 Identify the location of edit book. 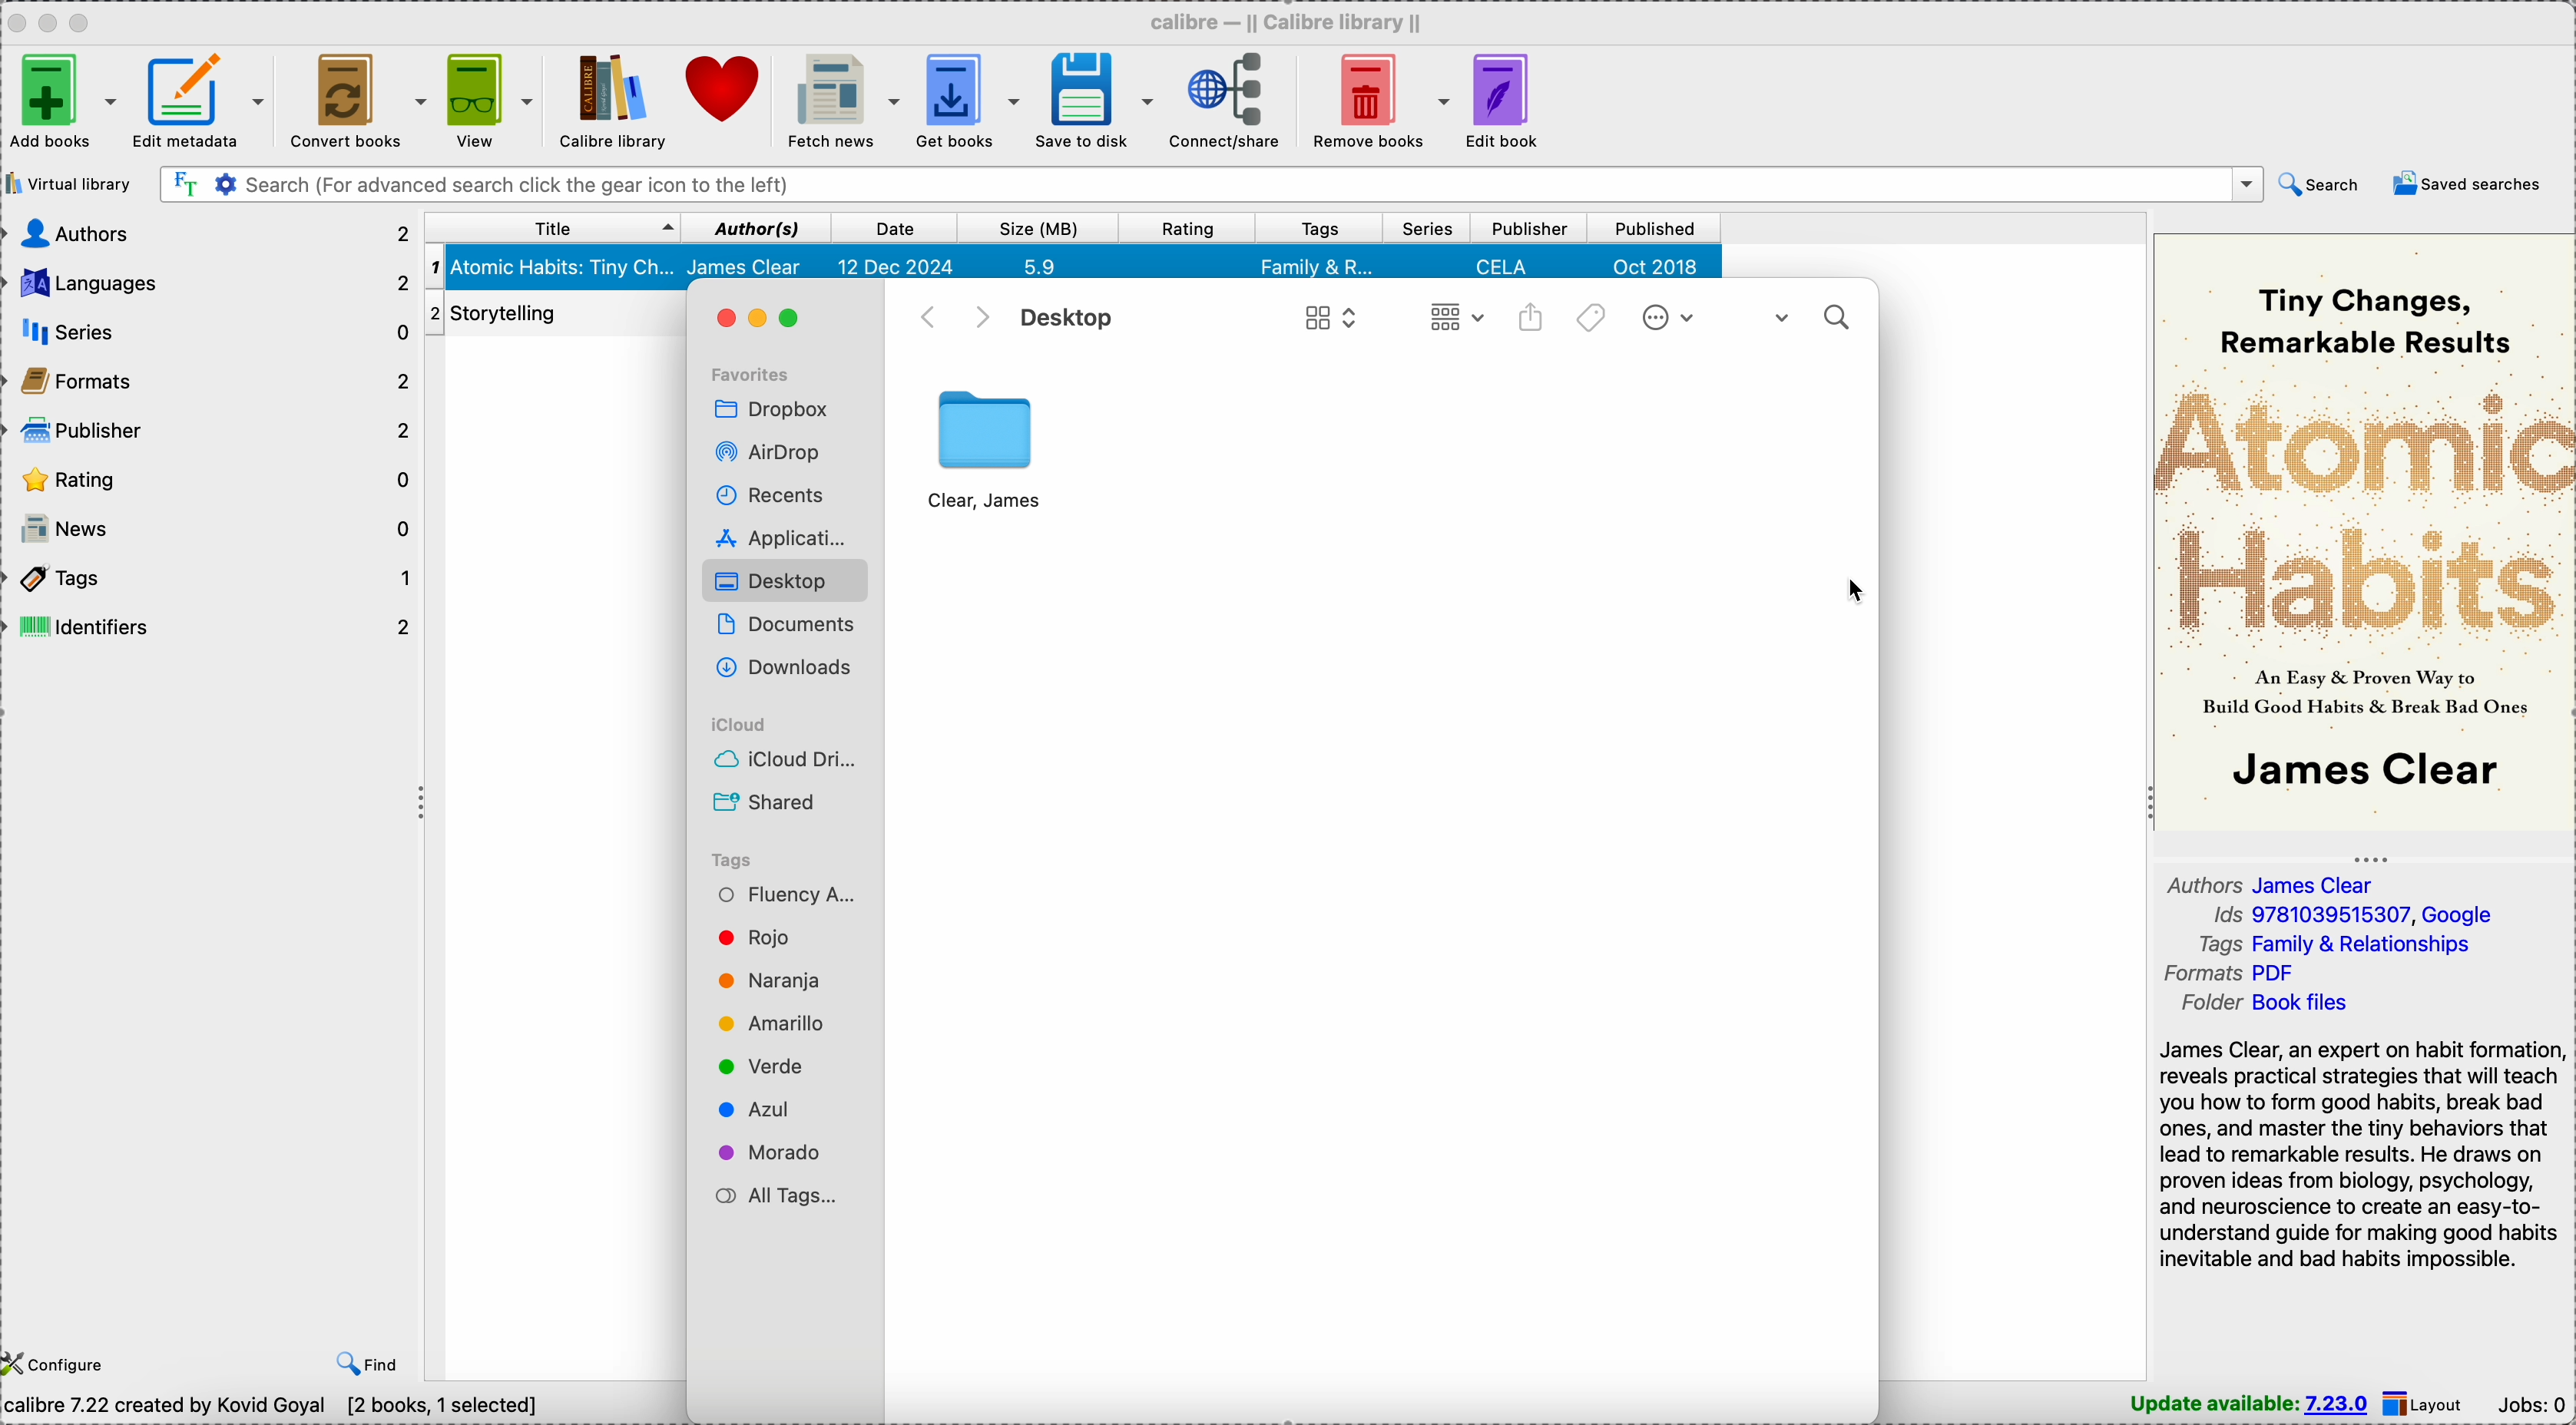
(1510, 97).